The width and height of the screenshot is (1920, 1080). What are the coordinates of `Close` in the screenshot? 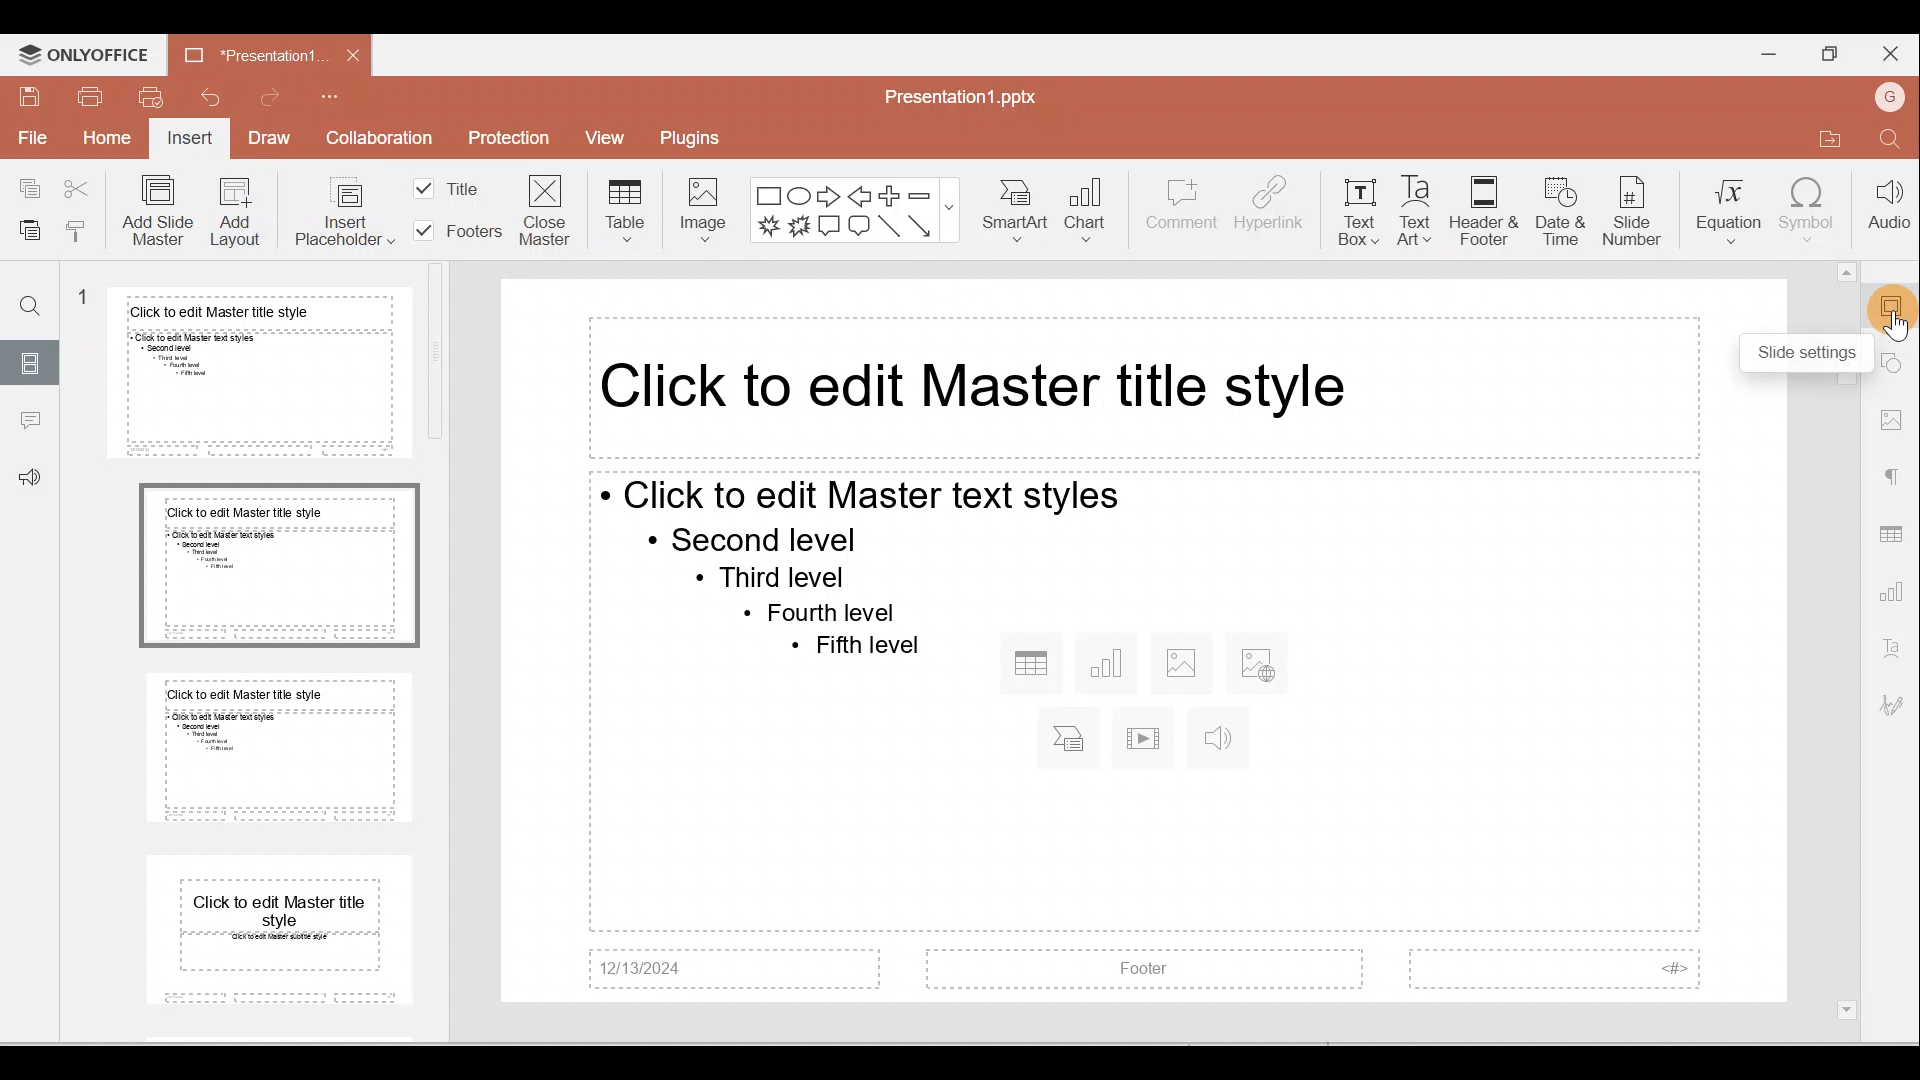 It's located at (354, 52).